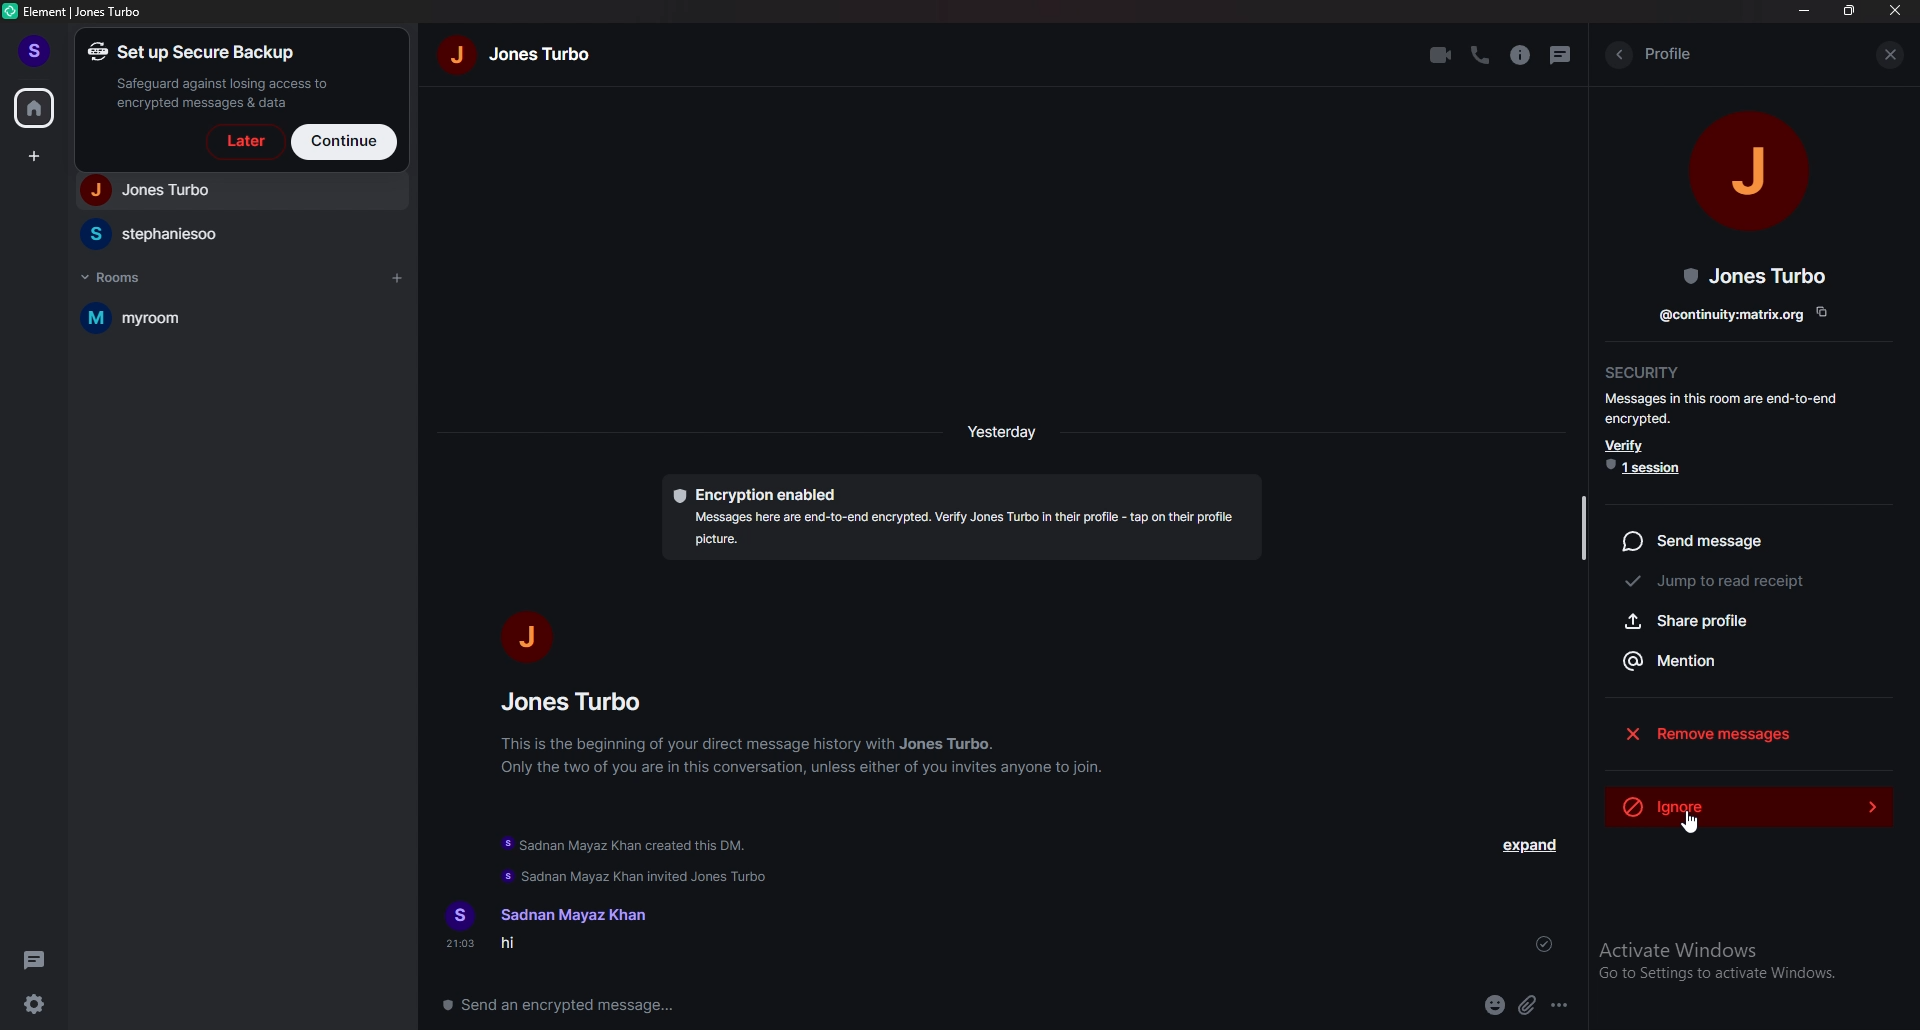 The width and height of the screenshot is (1920, 1030). Describe the element at coordinates (1005, 431) in the screenshot. I see `time` at that location.